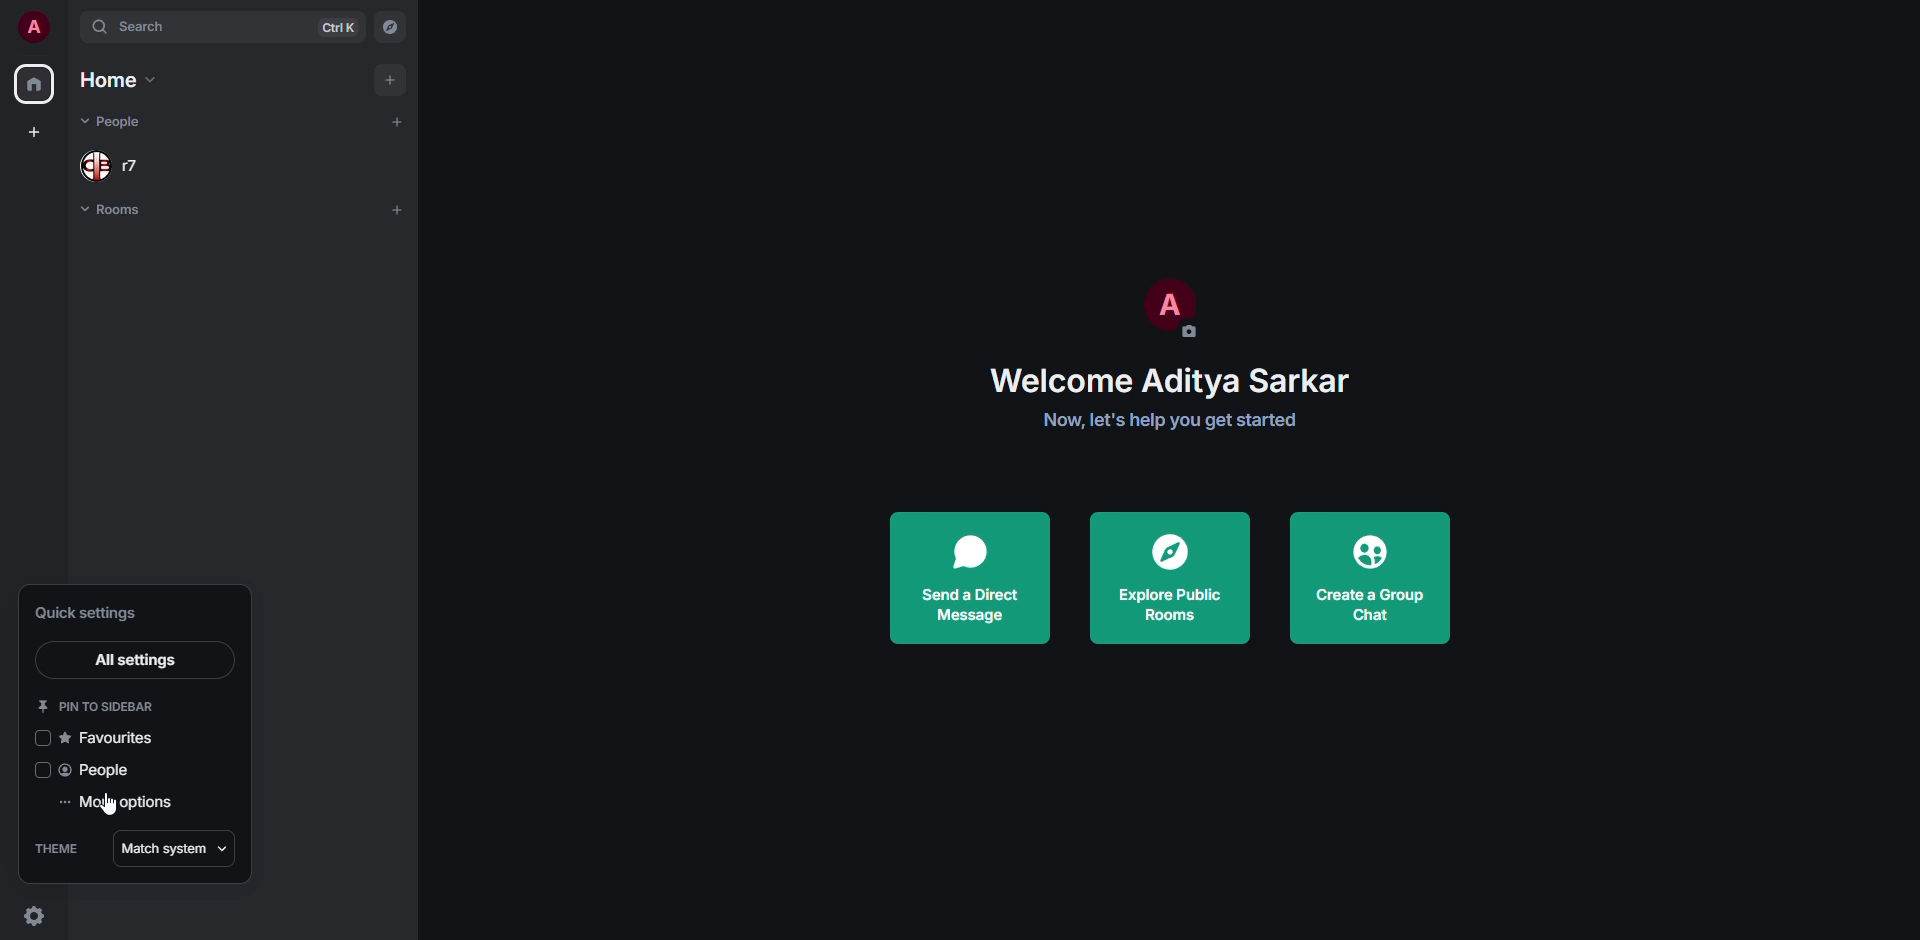 The image size is (1920, 940). I want to click on home, so click(116, 78).